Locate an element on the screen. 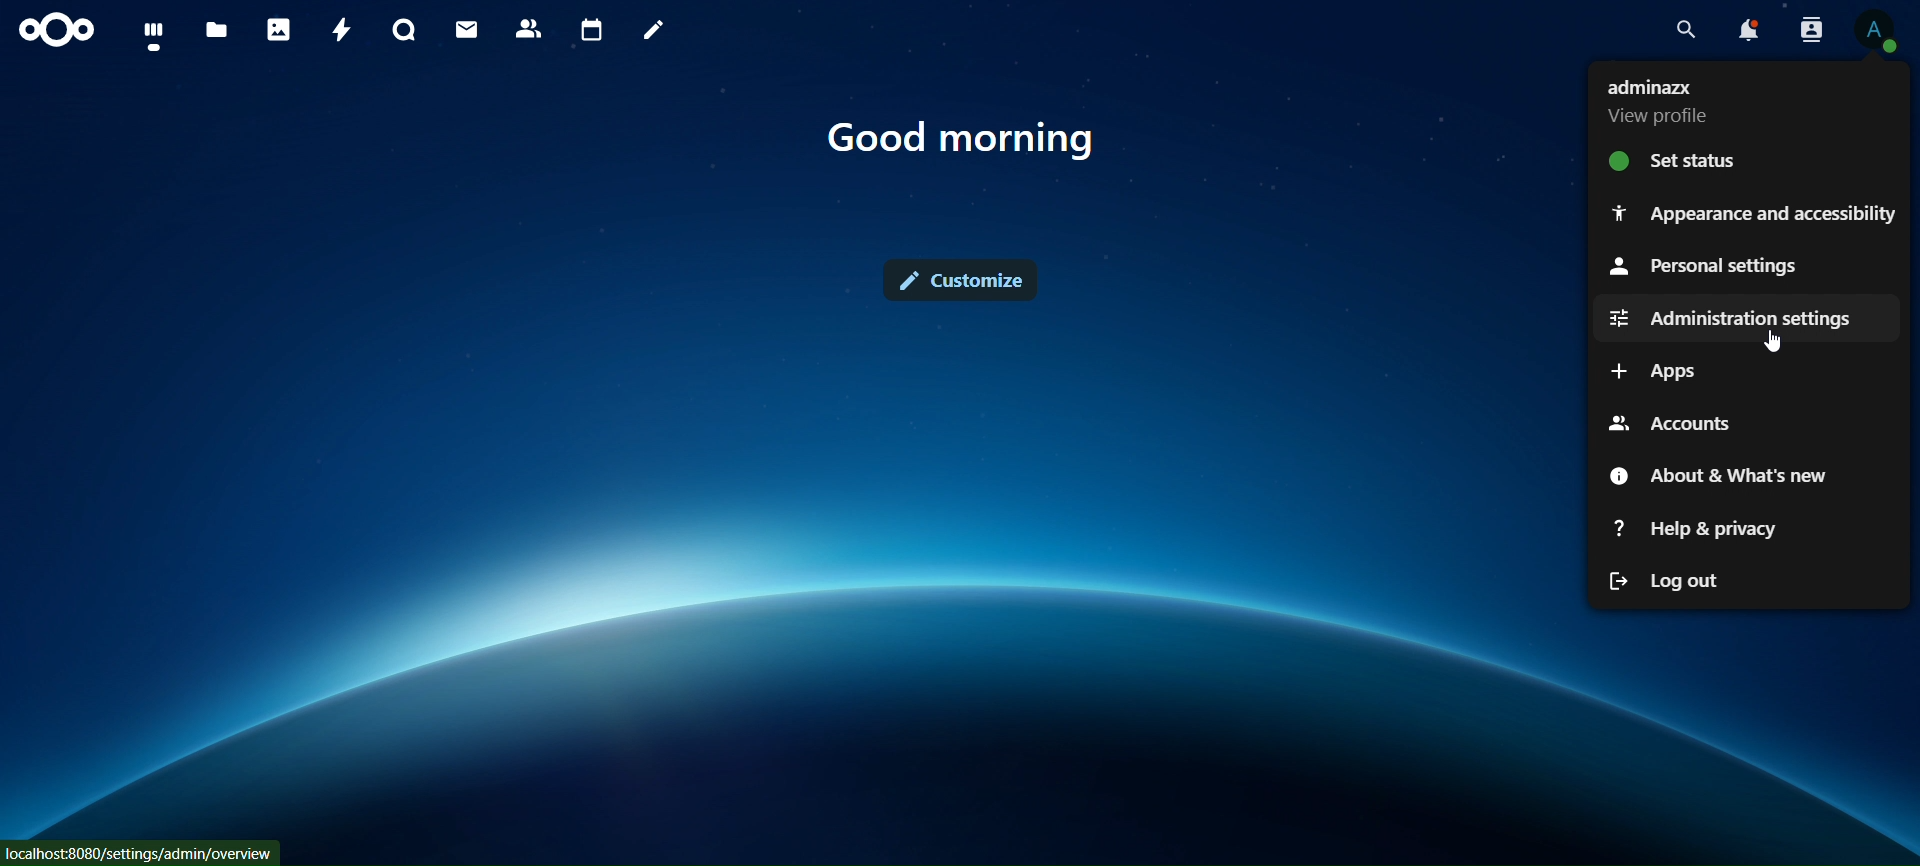  notes is located at coordinates (658, 32).